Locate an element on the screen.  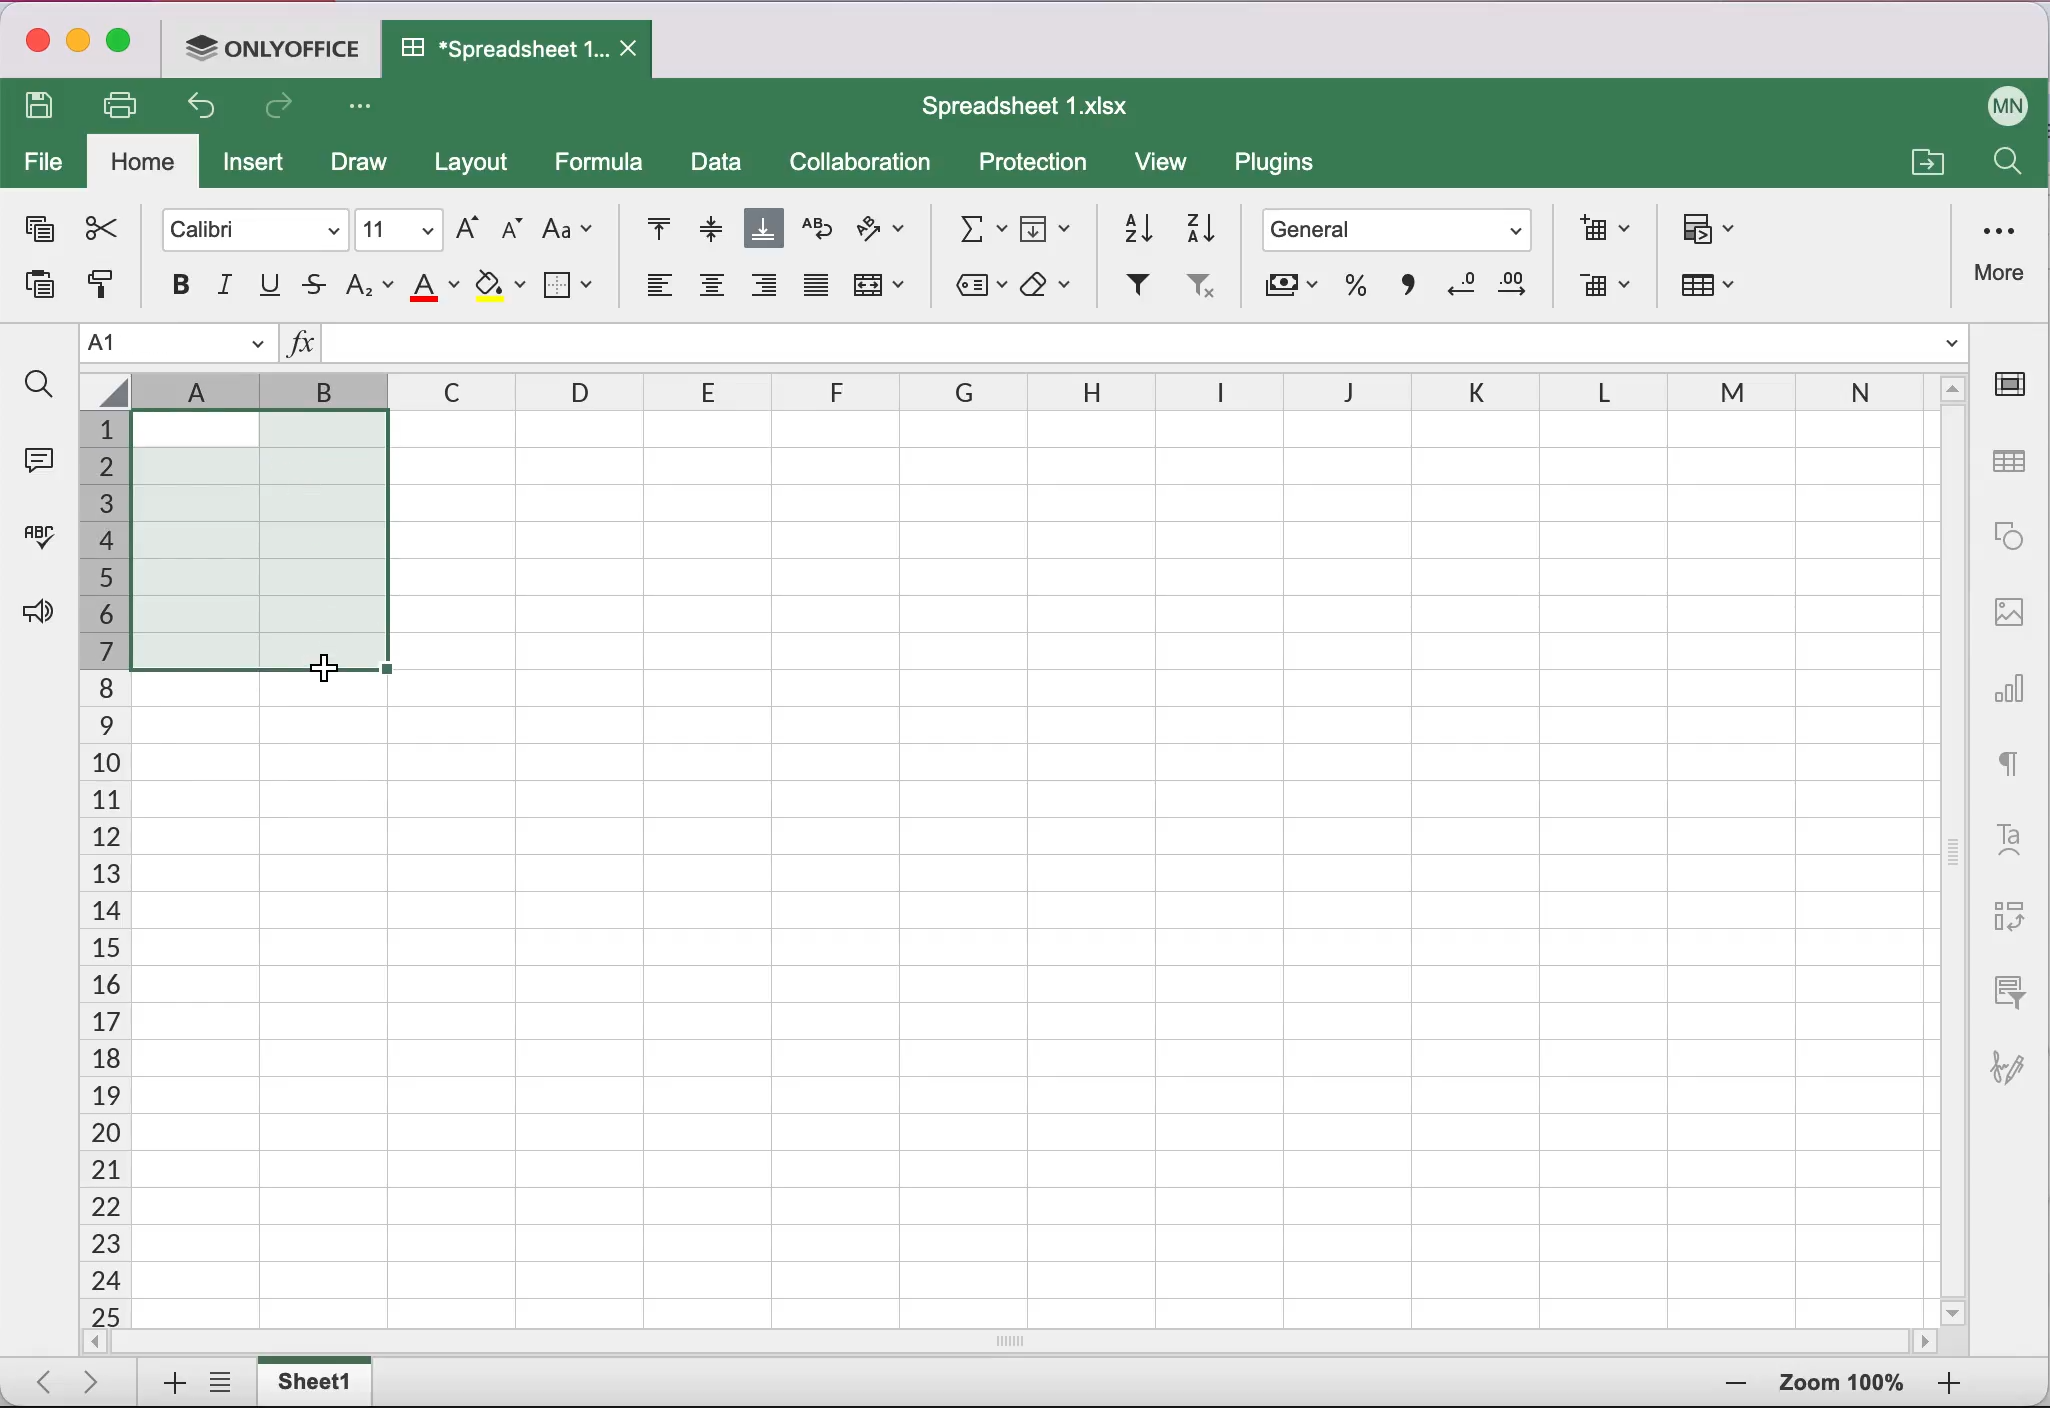
maximize is located at coordinates (126, 45).